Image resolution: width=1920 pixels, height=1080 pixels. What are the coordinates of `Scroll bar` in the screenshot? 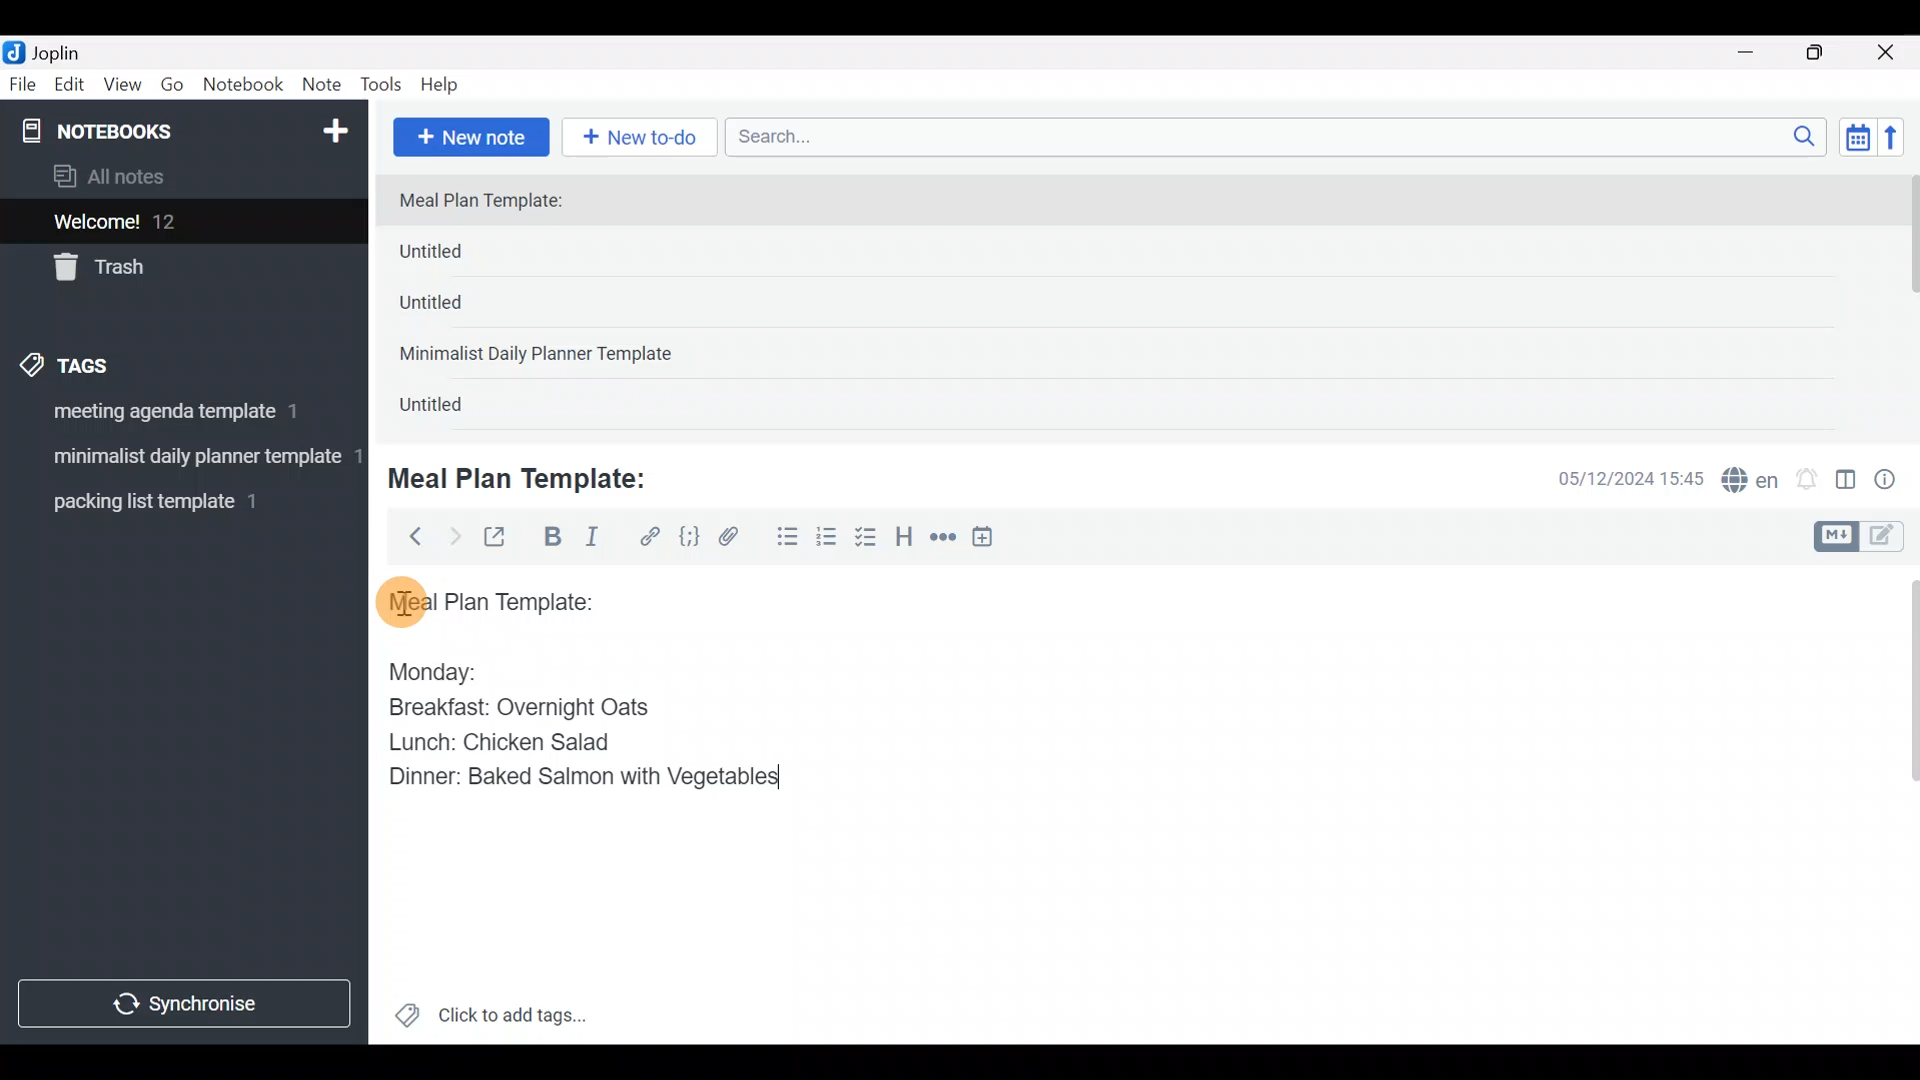 It's located at (1908, 302).